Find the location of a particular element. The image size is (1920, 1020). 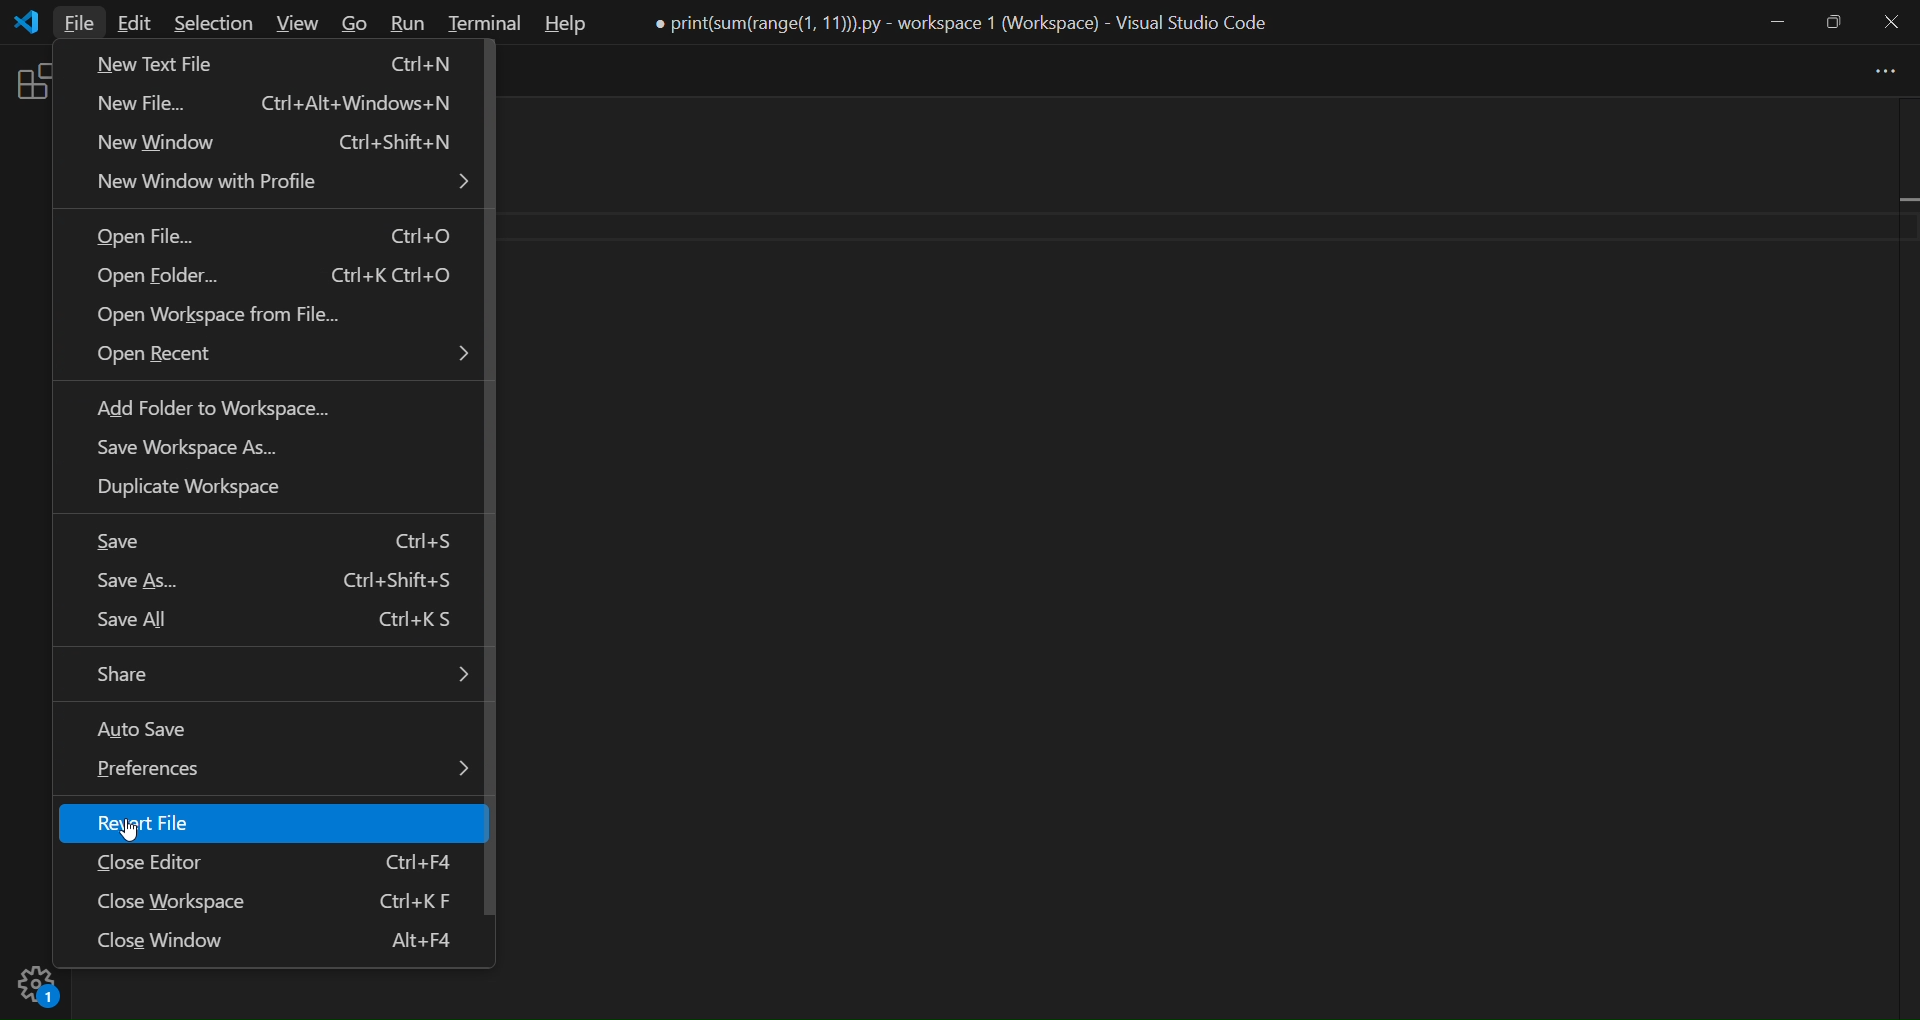

Edit is located at coordinates (133, 23).